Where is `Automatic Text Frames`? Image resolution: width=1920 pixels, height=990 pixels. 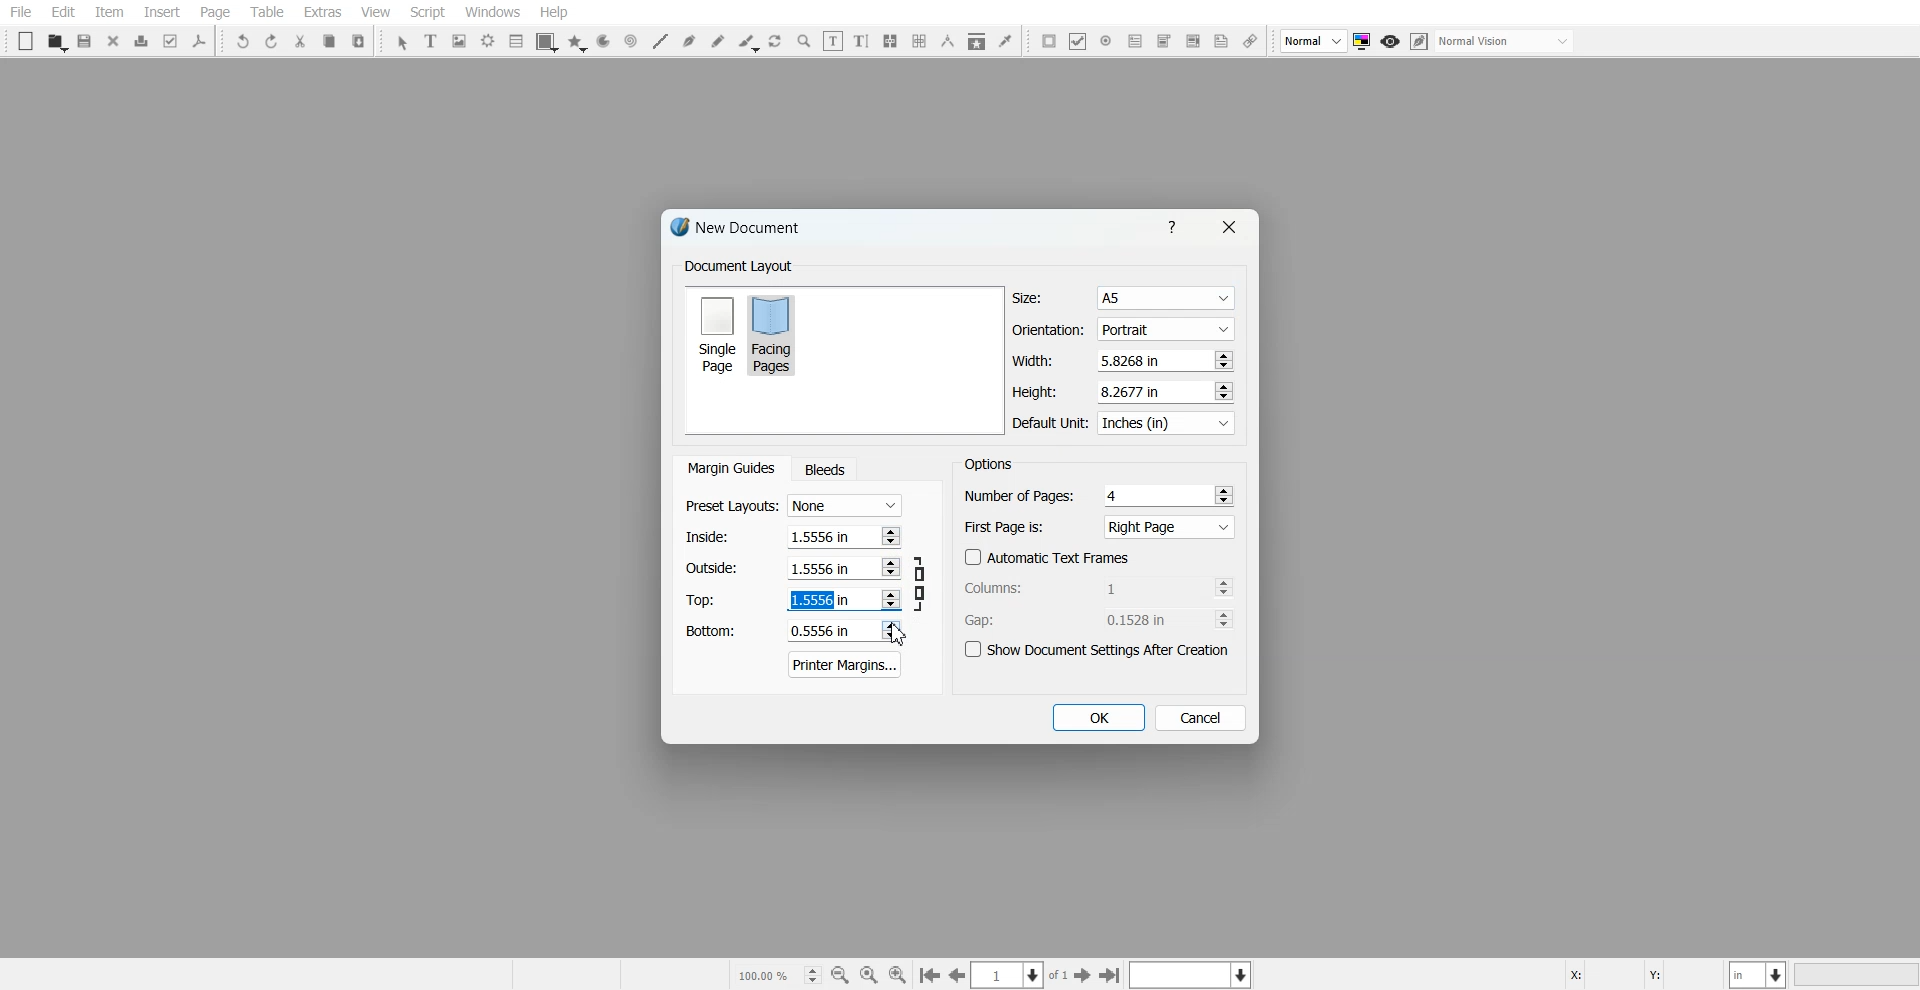
Automatic Text Frames is located at coordinates (1048, 557).